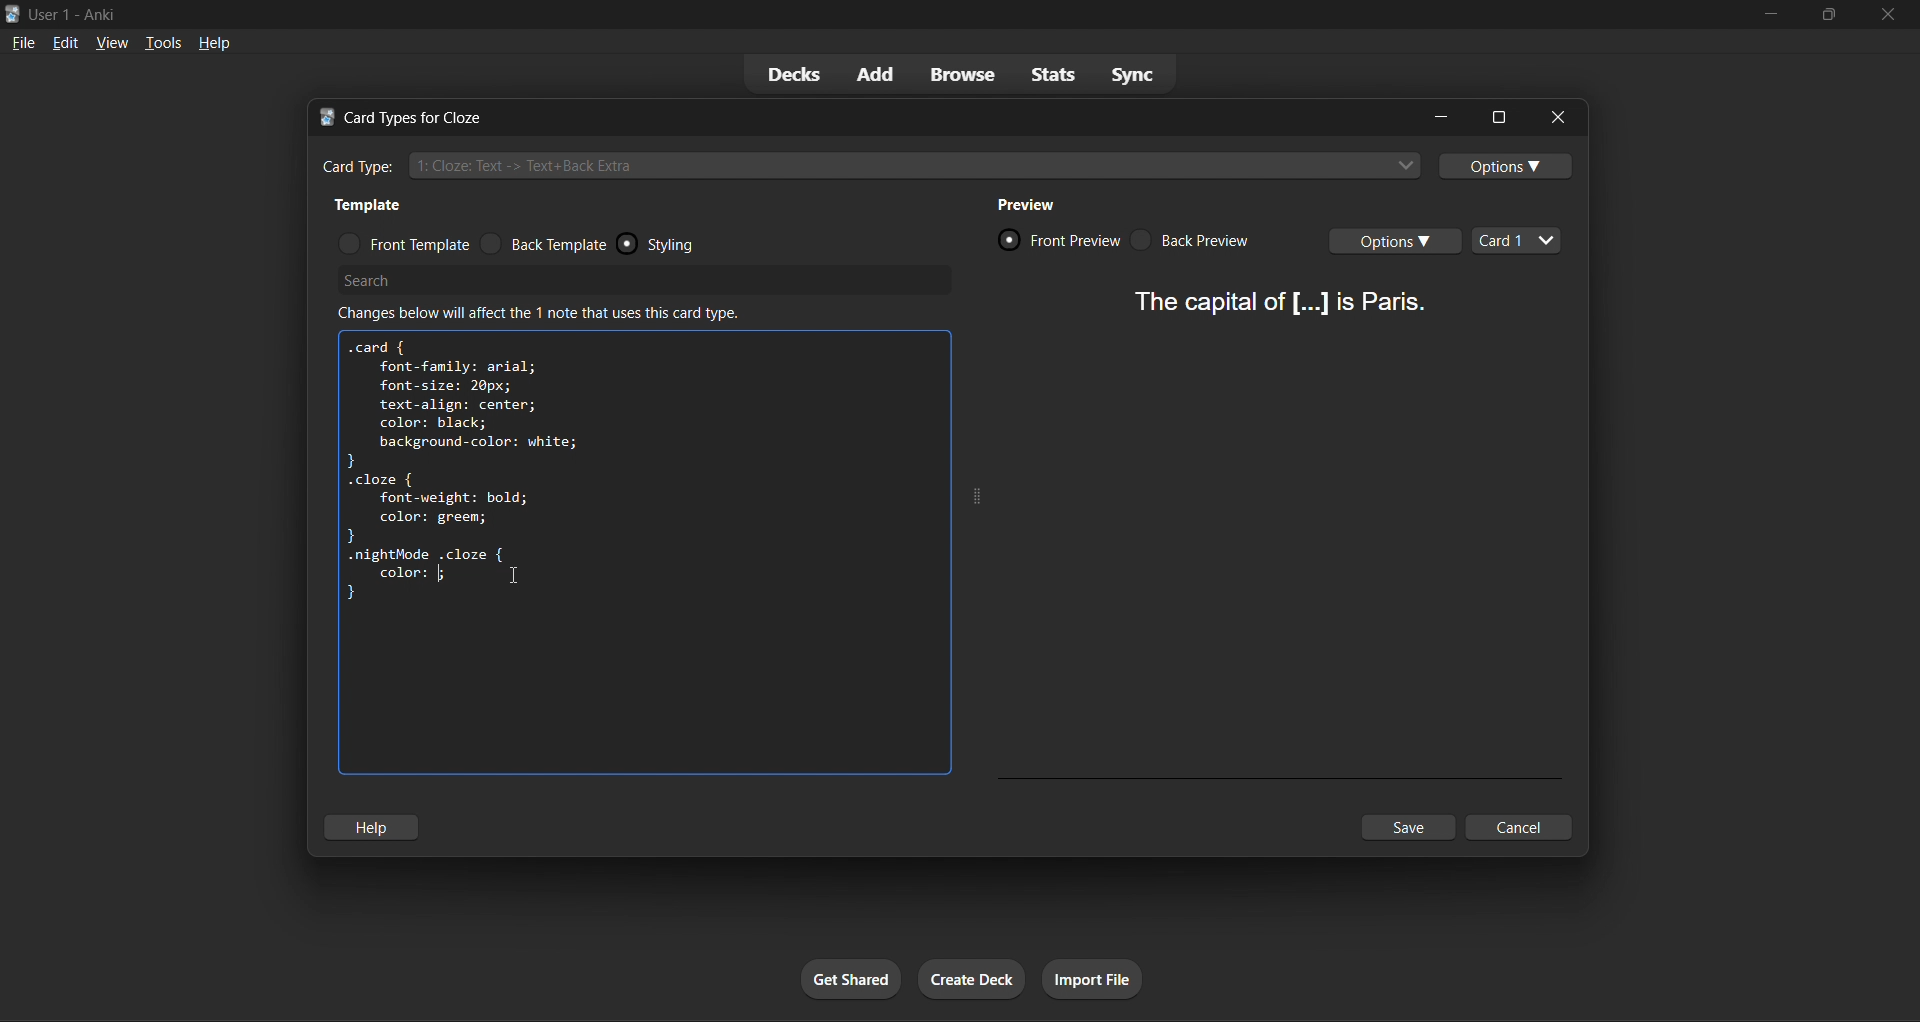 Image resolution: width=1920 pixels, height=1022 pixels. Describe the element at coordinates (853, 112) in the screenshot. I see `title bar` at that location.